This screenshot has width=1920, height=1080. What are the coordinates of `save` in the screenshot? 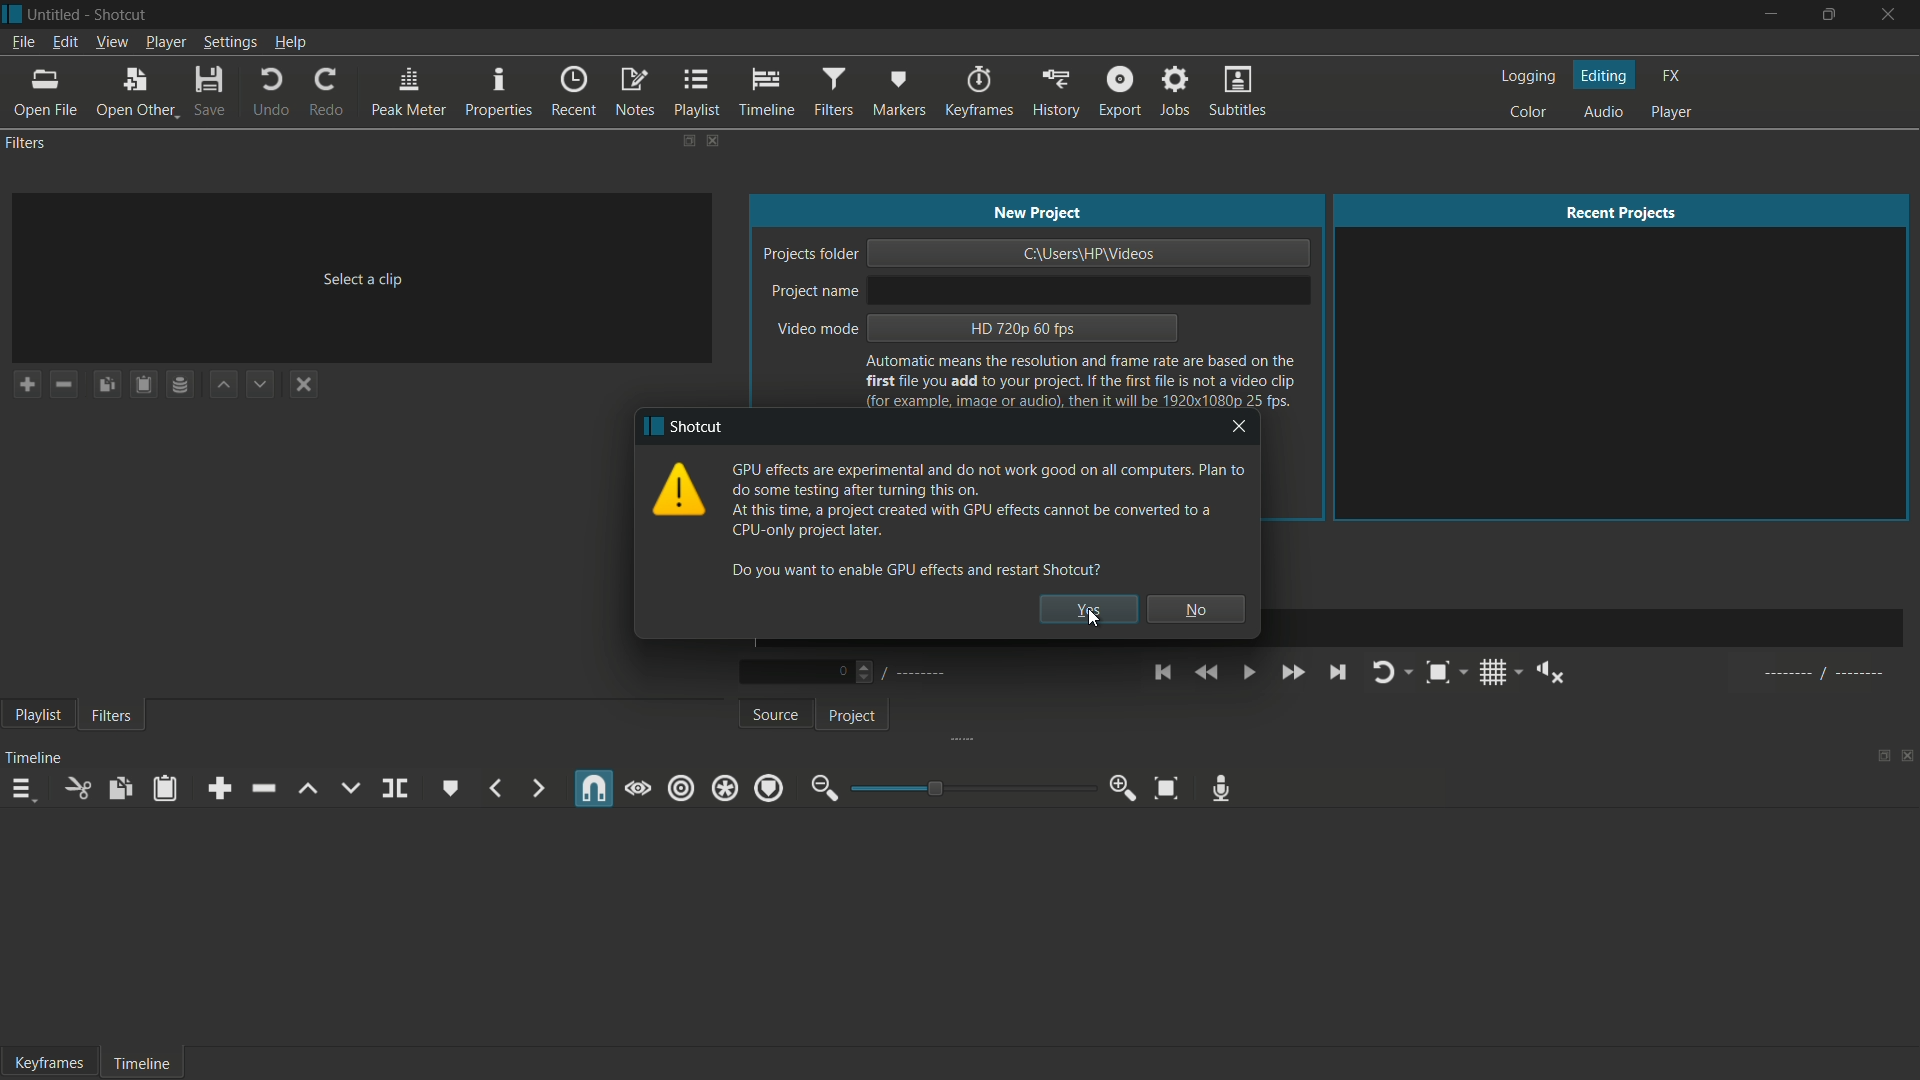 It's located at (216, 94).